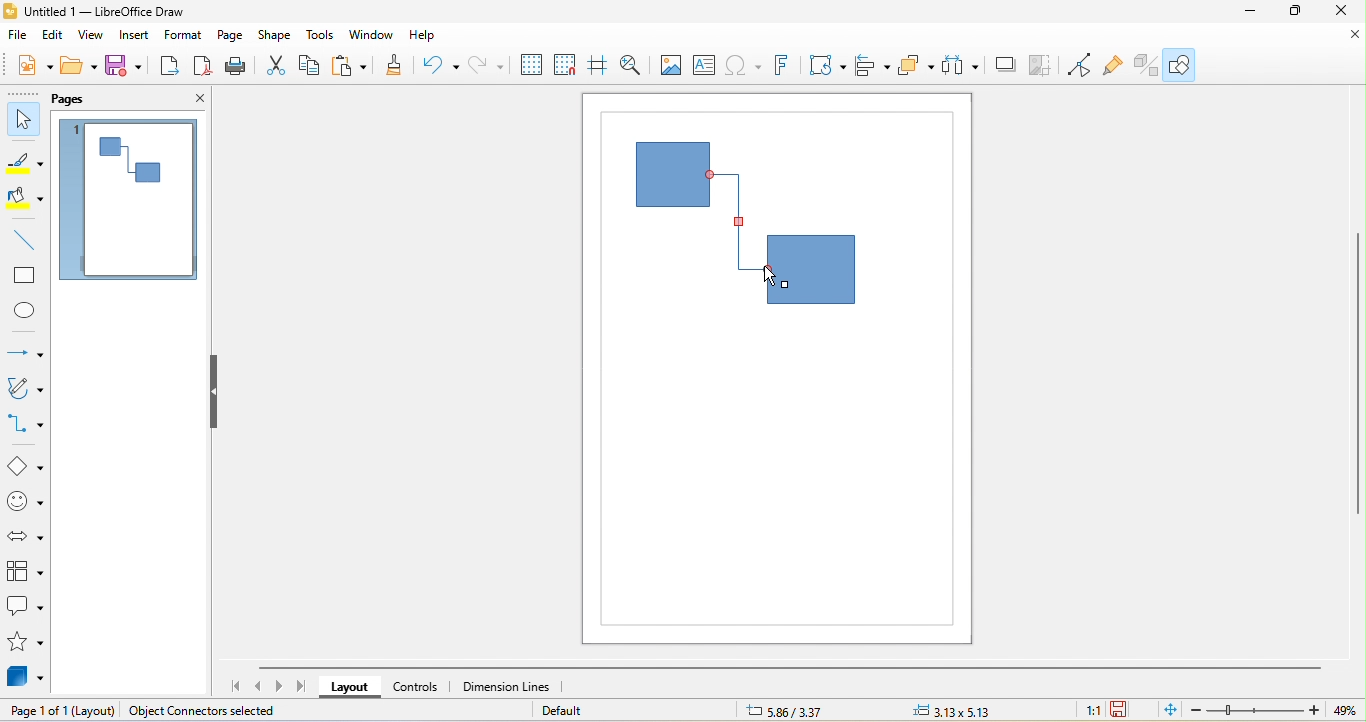 This screenshot has width=1366, height=722. I want to click on export directly as pdf, so click(206, 66).